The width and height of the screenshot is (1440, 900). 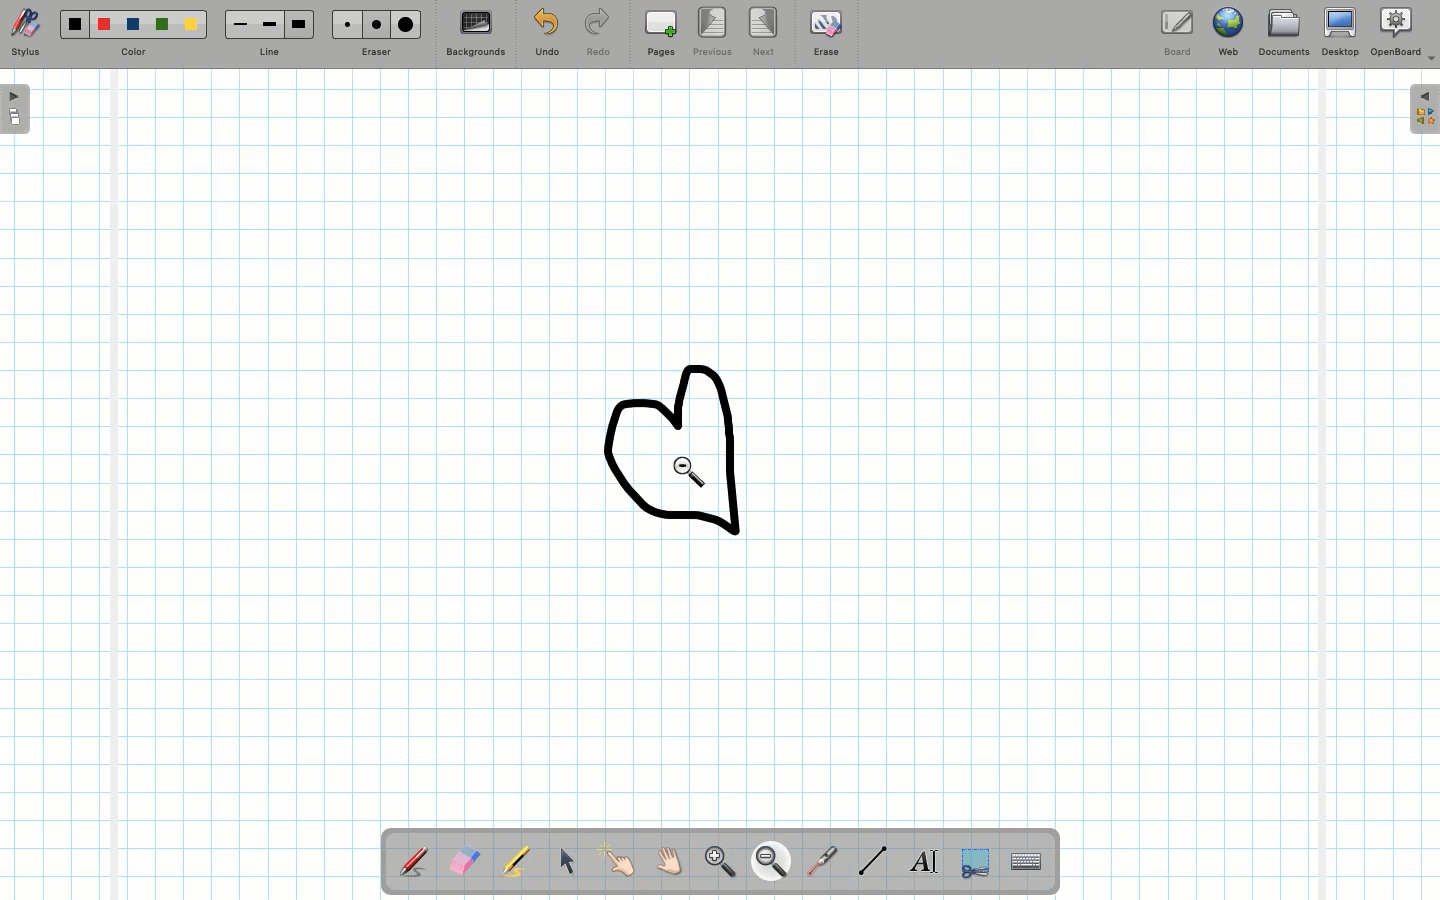 What do you see at coordinates (413, 861) in the screenshot?
I see `Stylus` at bounding box center [413, 861].